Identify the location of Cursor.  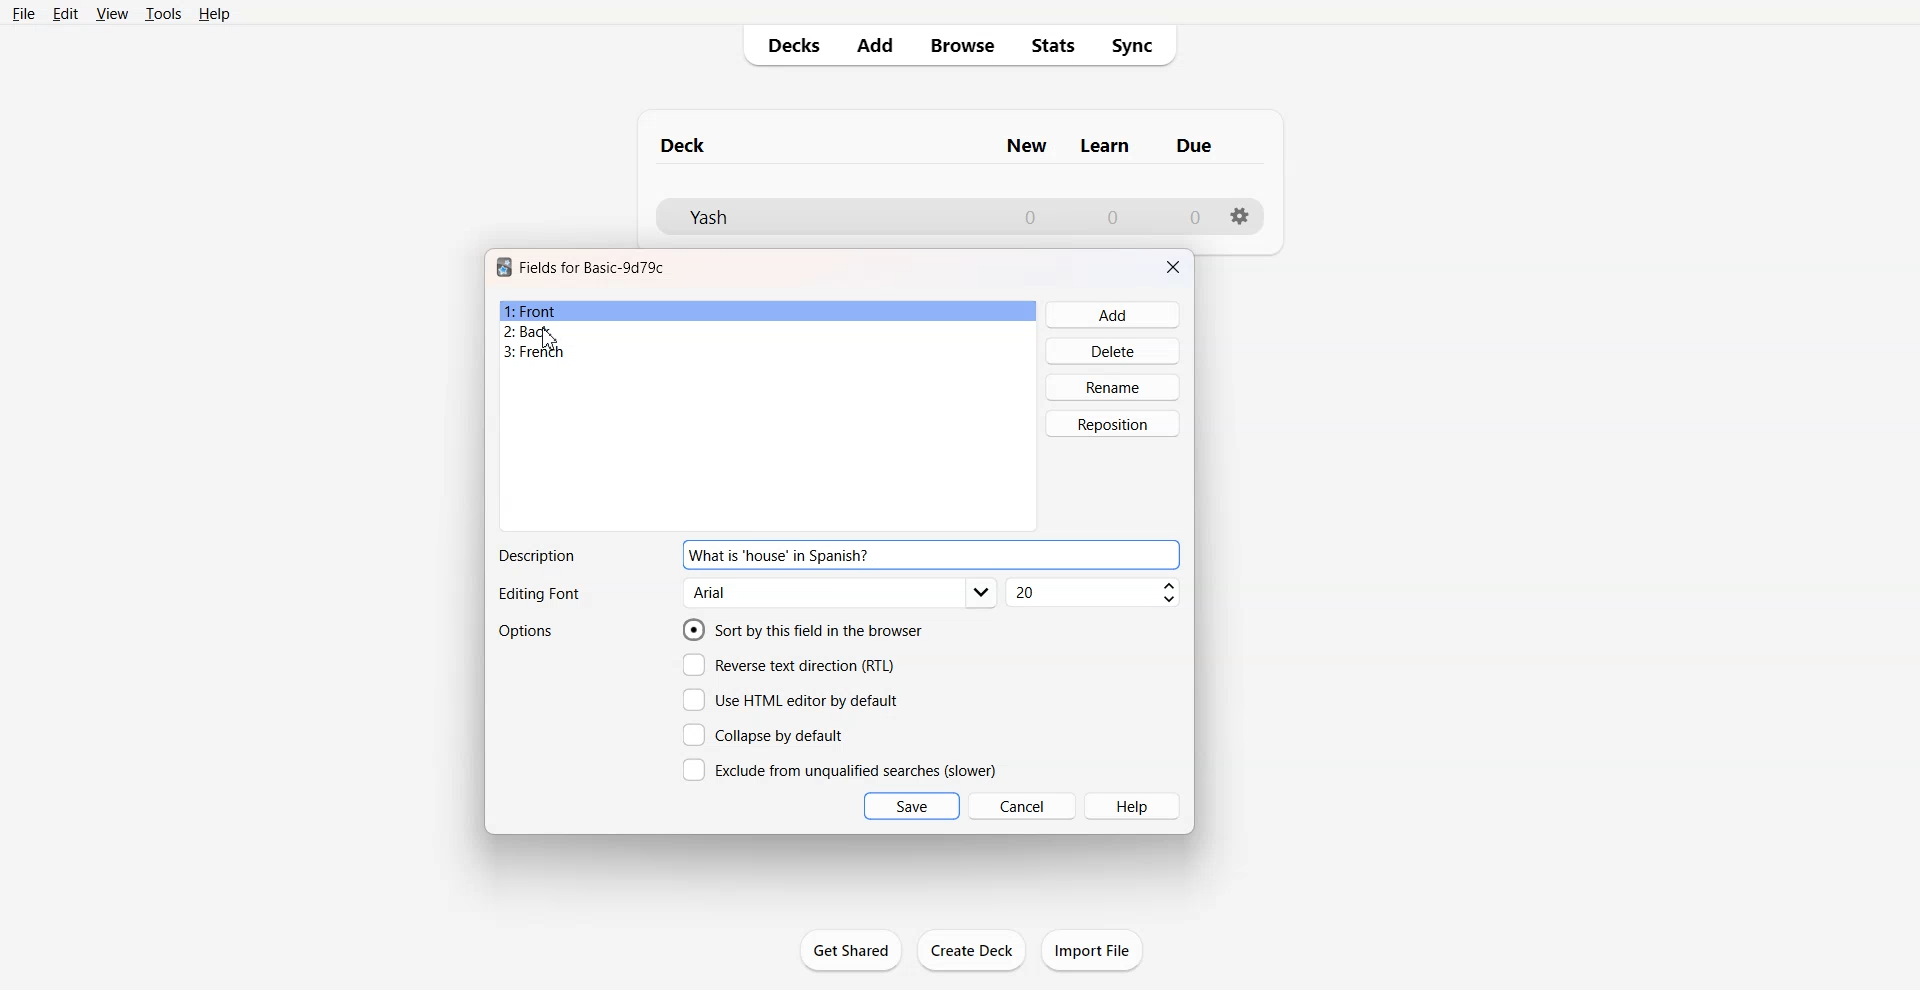
(550, 339).